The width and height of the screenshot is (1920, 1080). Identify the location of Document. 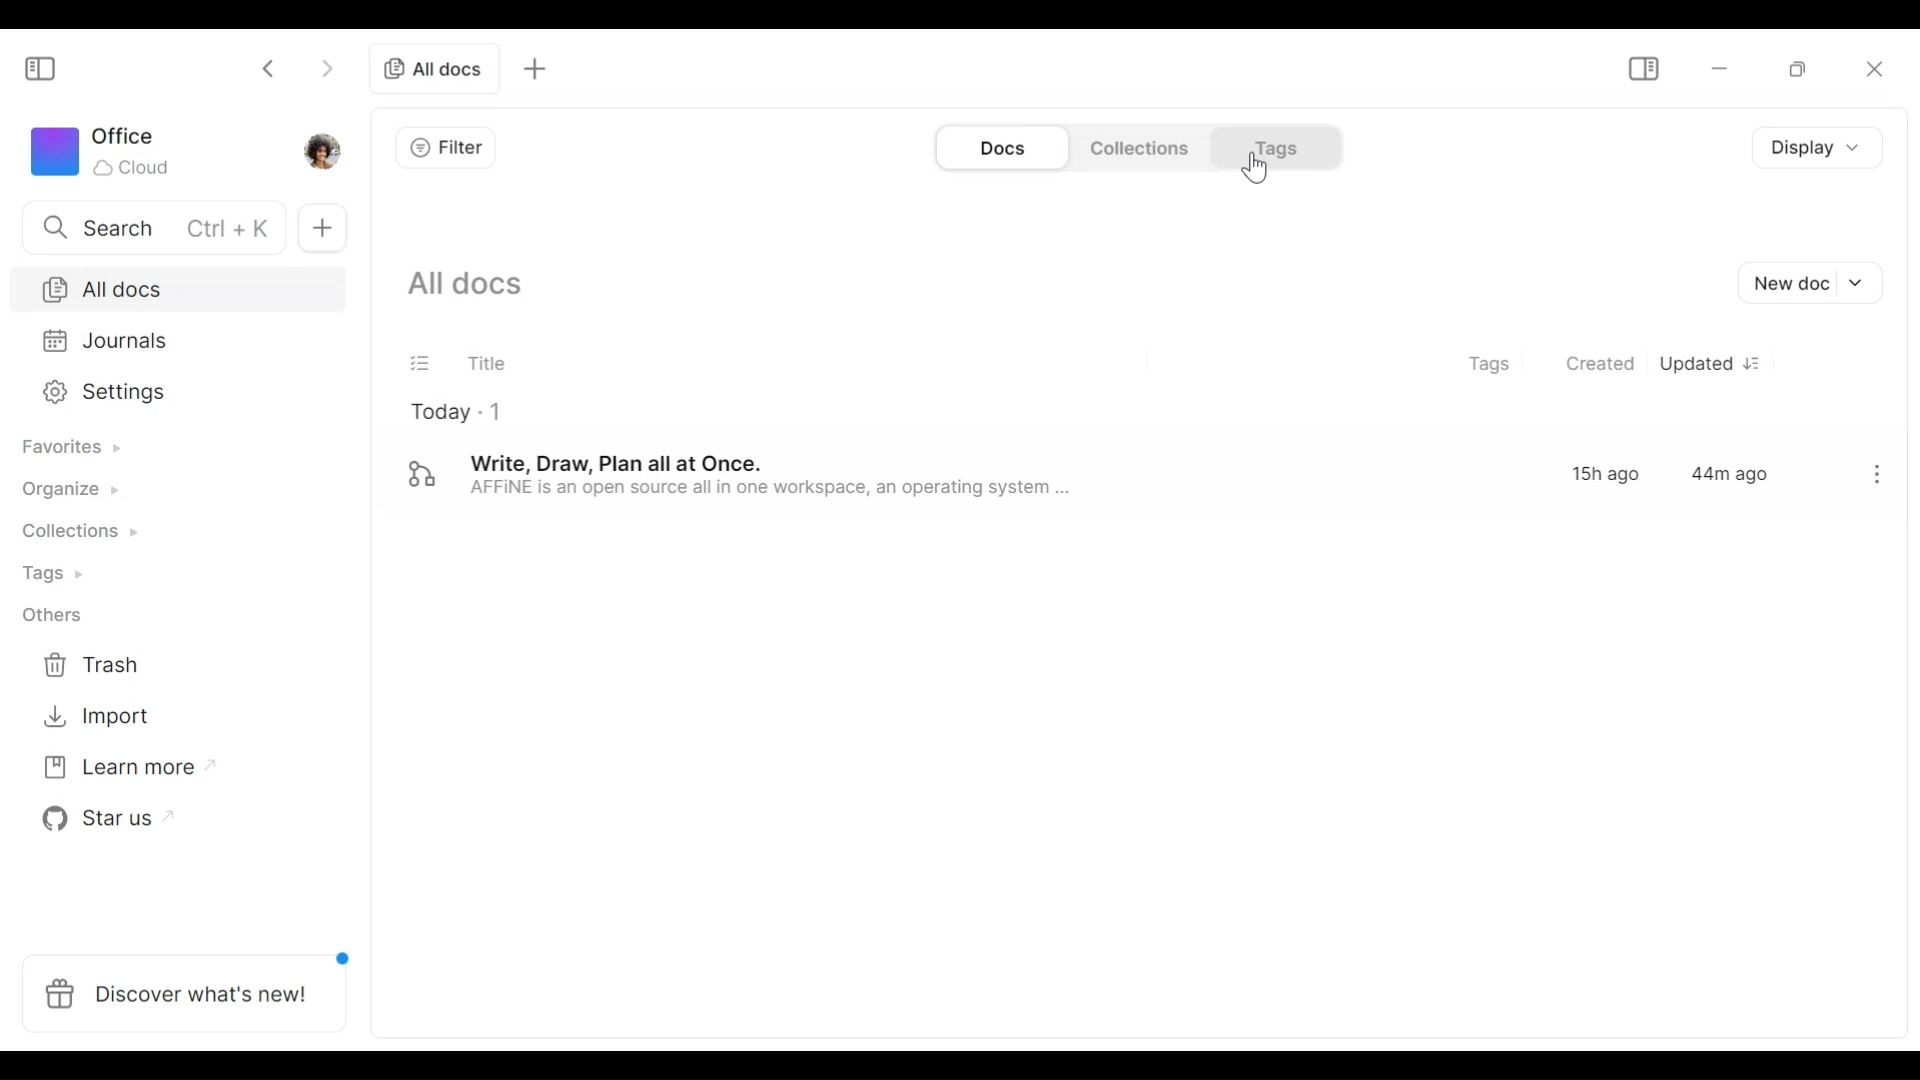
(999, 148).